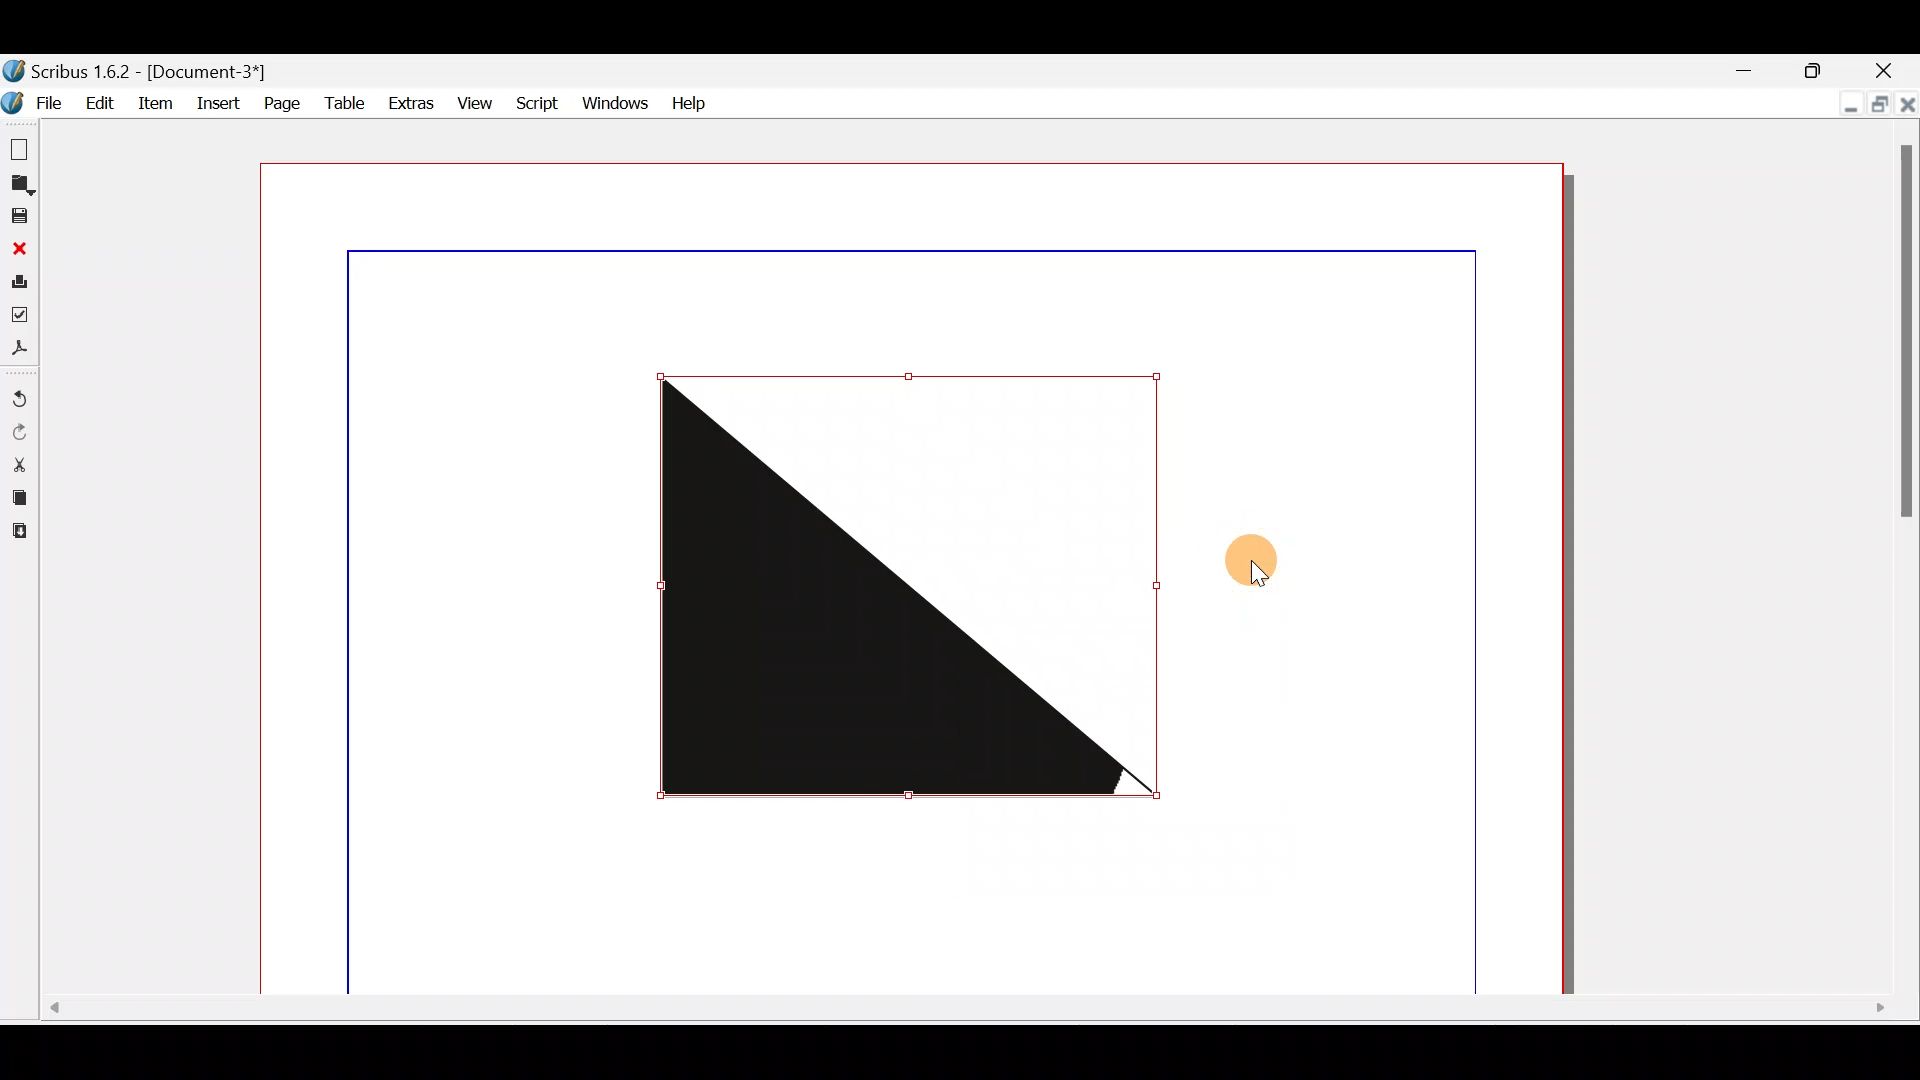 The width and height of the screenshot is (1920, 1080). Describe the element at coordinates (1823, 69) in the screenshot. I see `Maximise` at that location.